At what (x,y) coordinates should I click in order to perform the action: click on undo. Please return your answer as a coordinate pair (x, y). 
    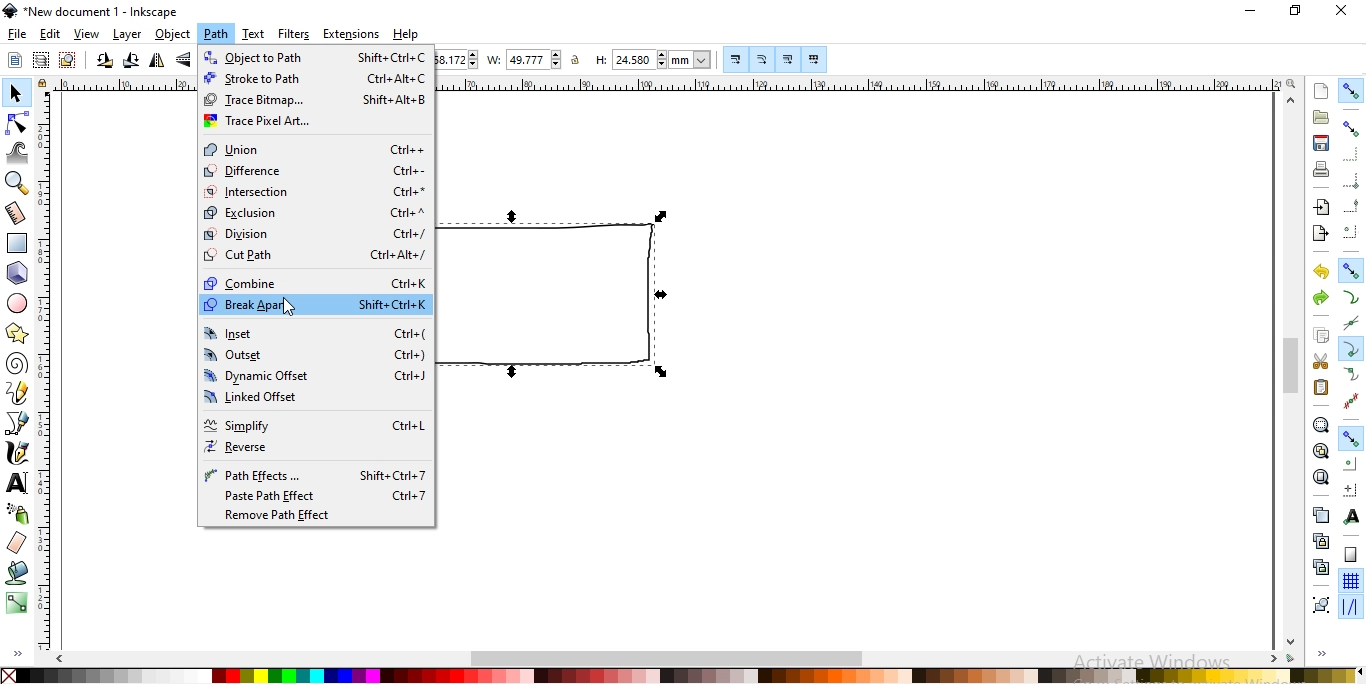
    Looking at the image, I should click on (1320, 272).